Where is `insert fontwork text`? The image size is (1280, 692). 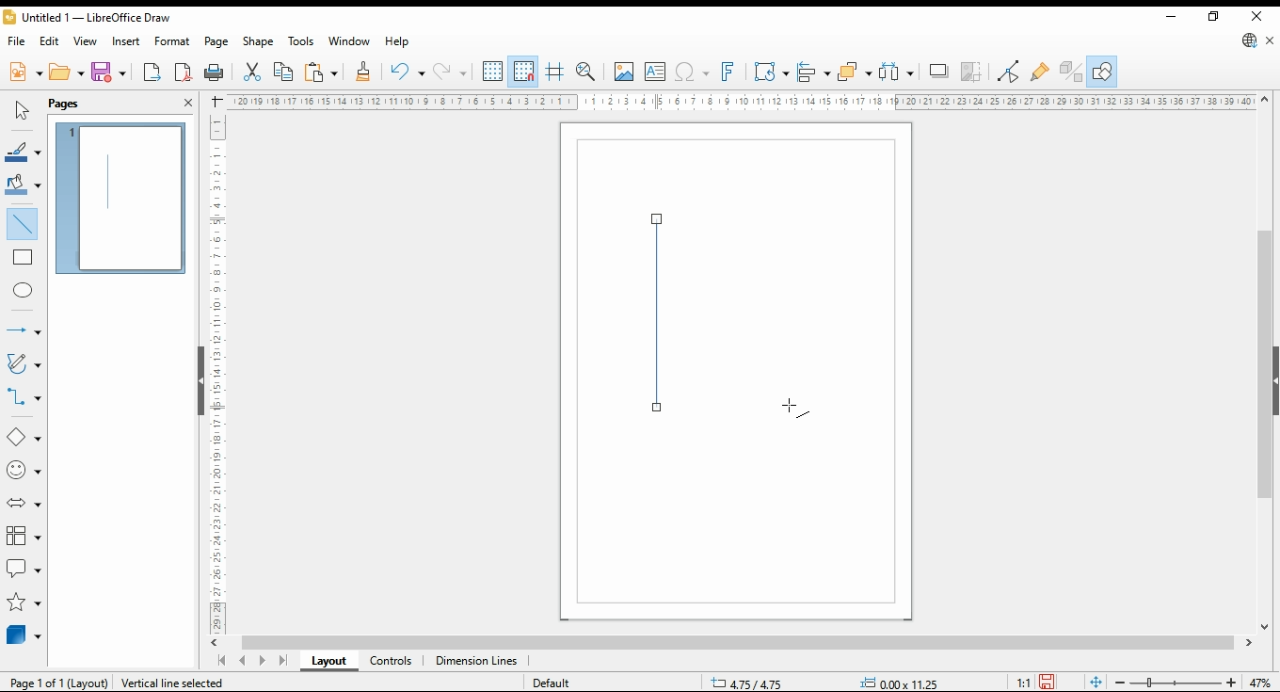 insert fontwork text is located at coordinates (728, 71).